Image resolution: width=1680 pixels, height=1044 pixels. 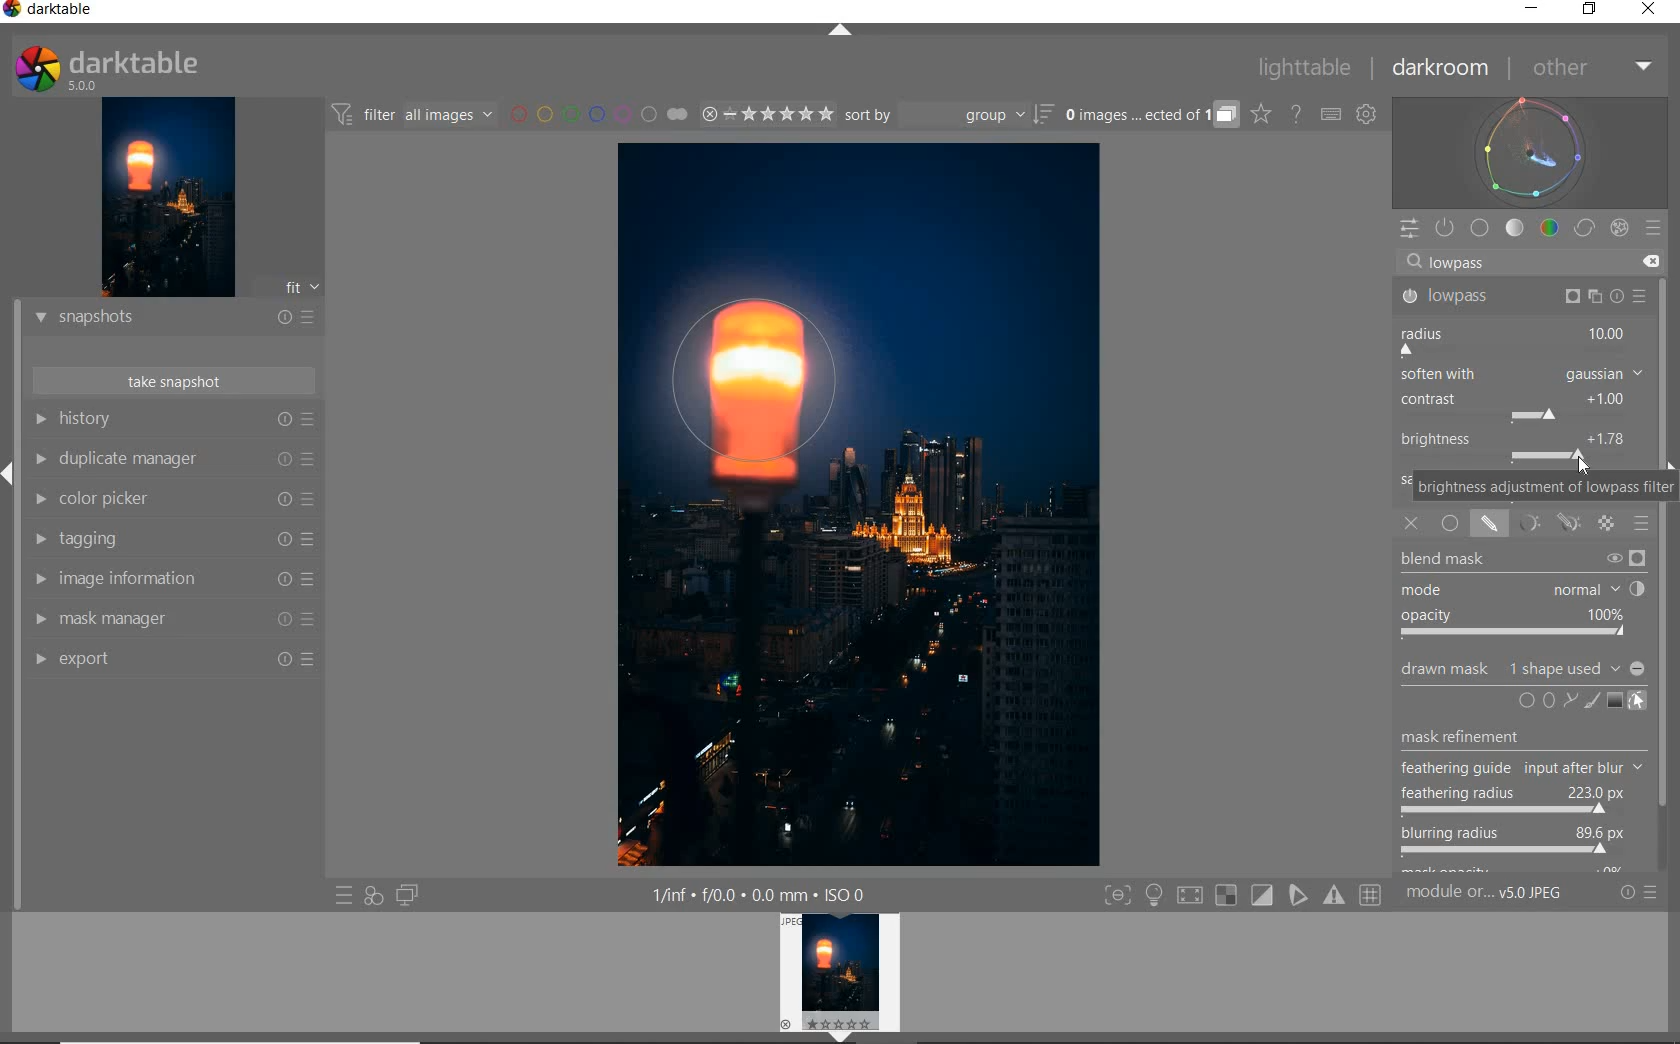 What do you see at coordinates (1482, 228) in the screenshot?
I see `BASE` at bounding box center [1482, 228].